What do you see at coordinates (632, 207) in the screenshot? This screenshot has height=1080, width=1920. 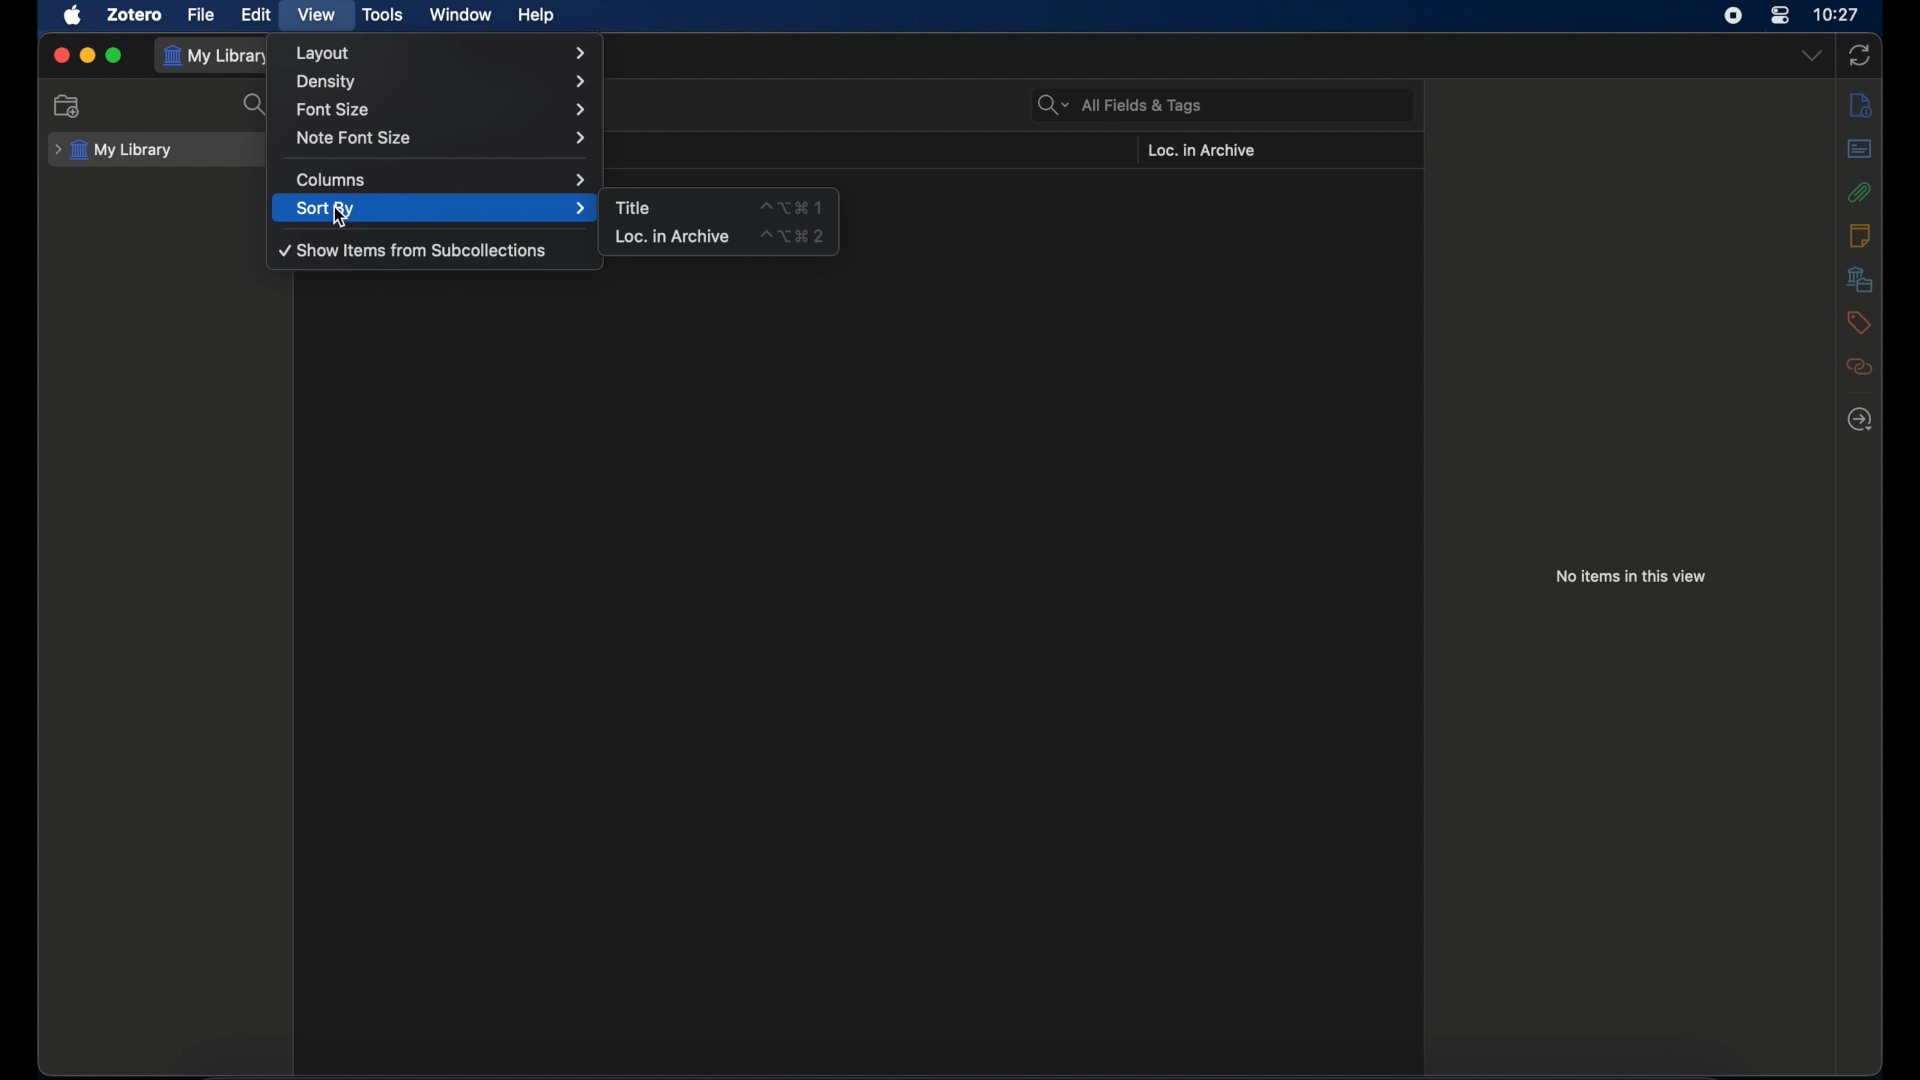 I see `title` at bounding box center [632, 207].